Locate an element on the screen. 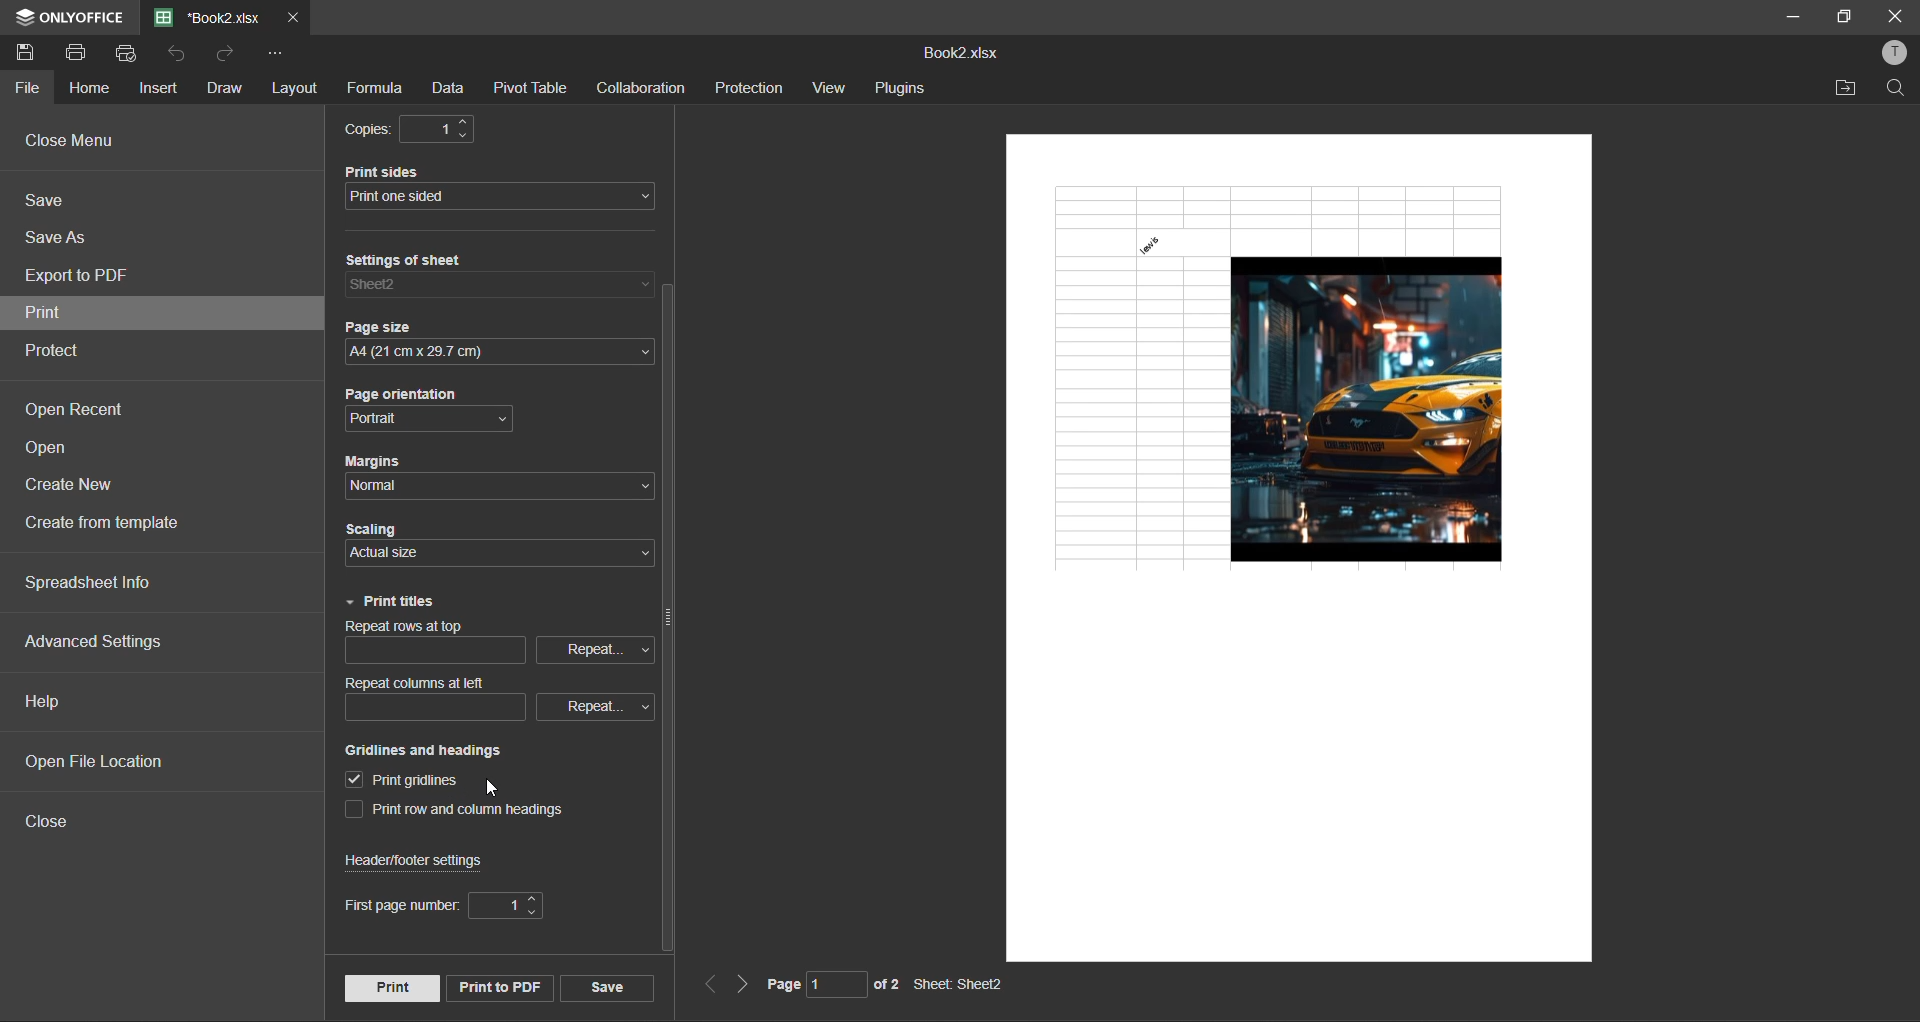  spreadsheet info is located at coordinates (91, 585).